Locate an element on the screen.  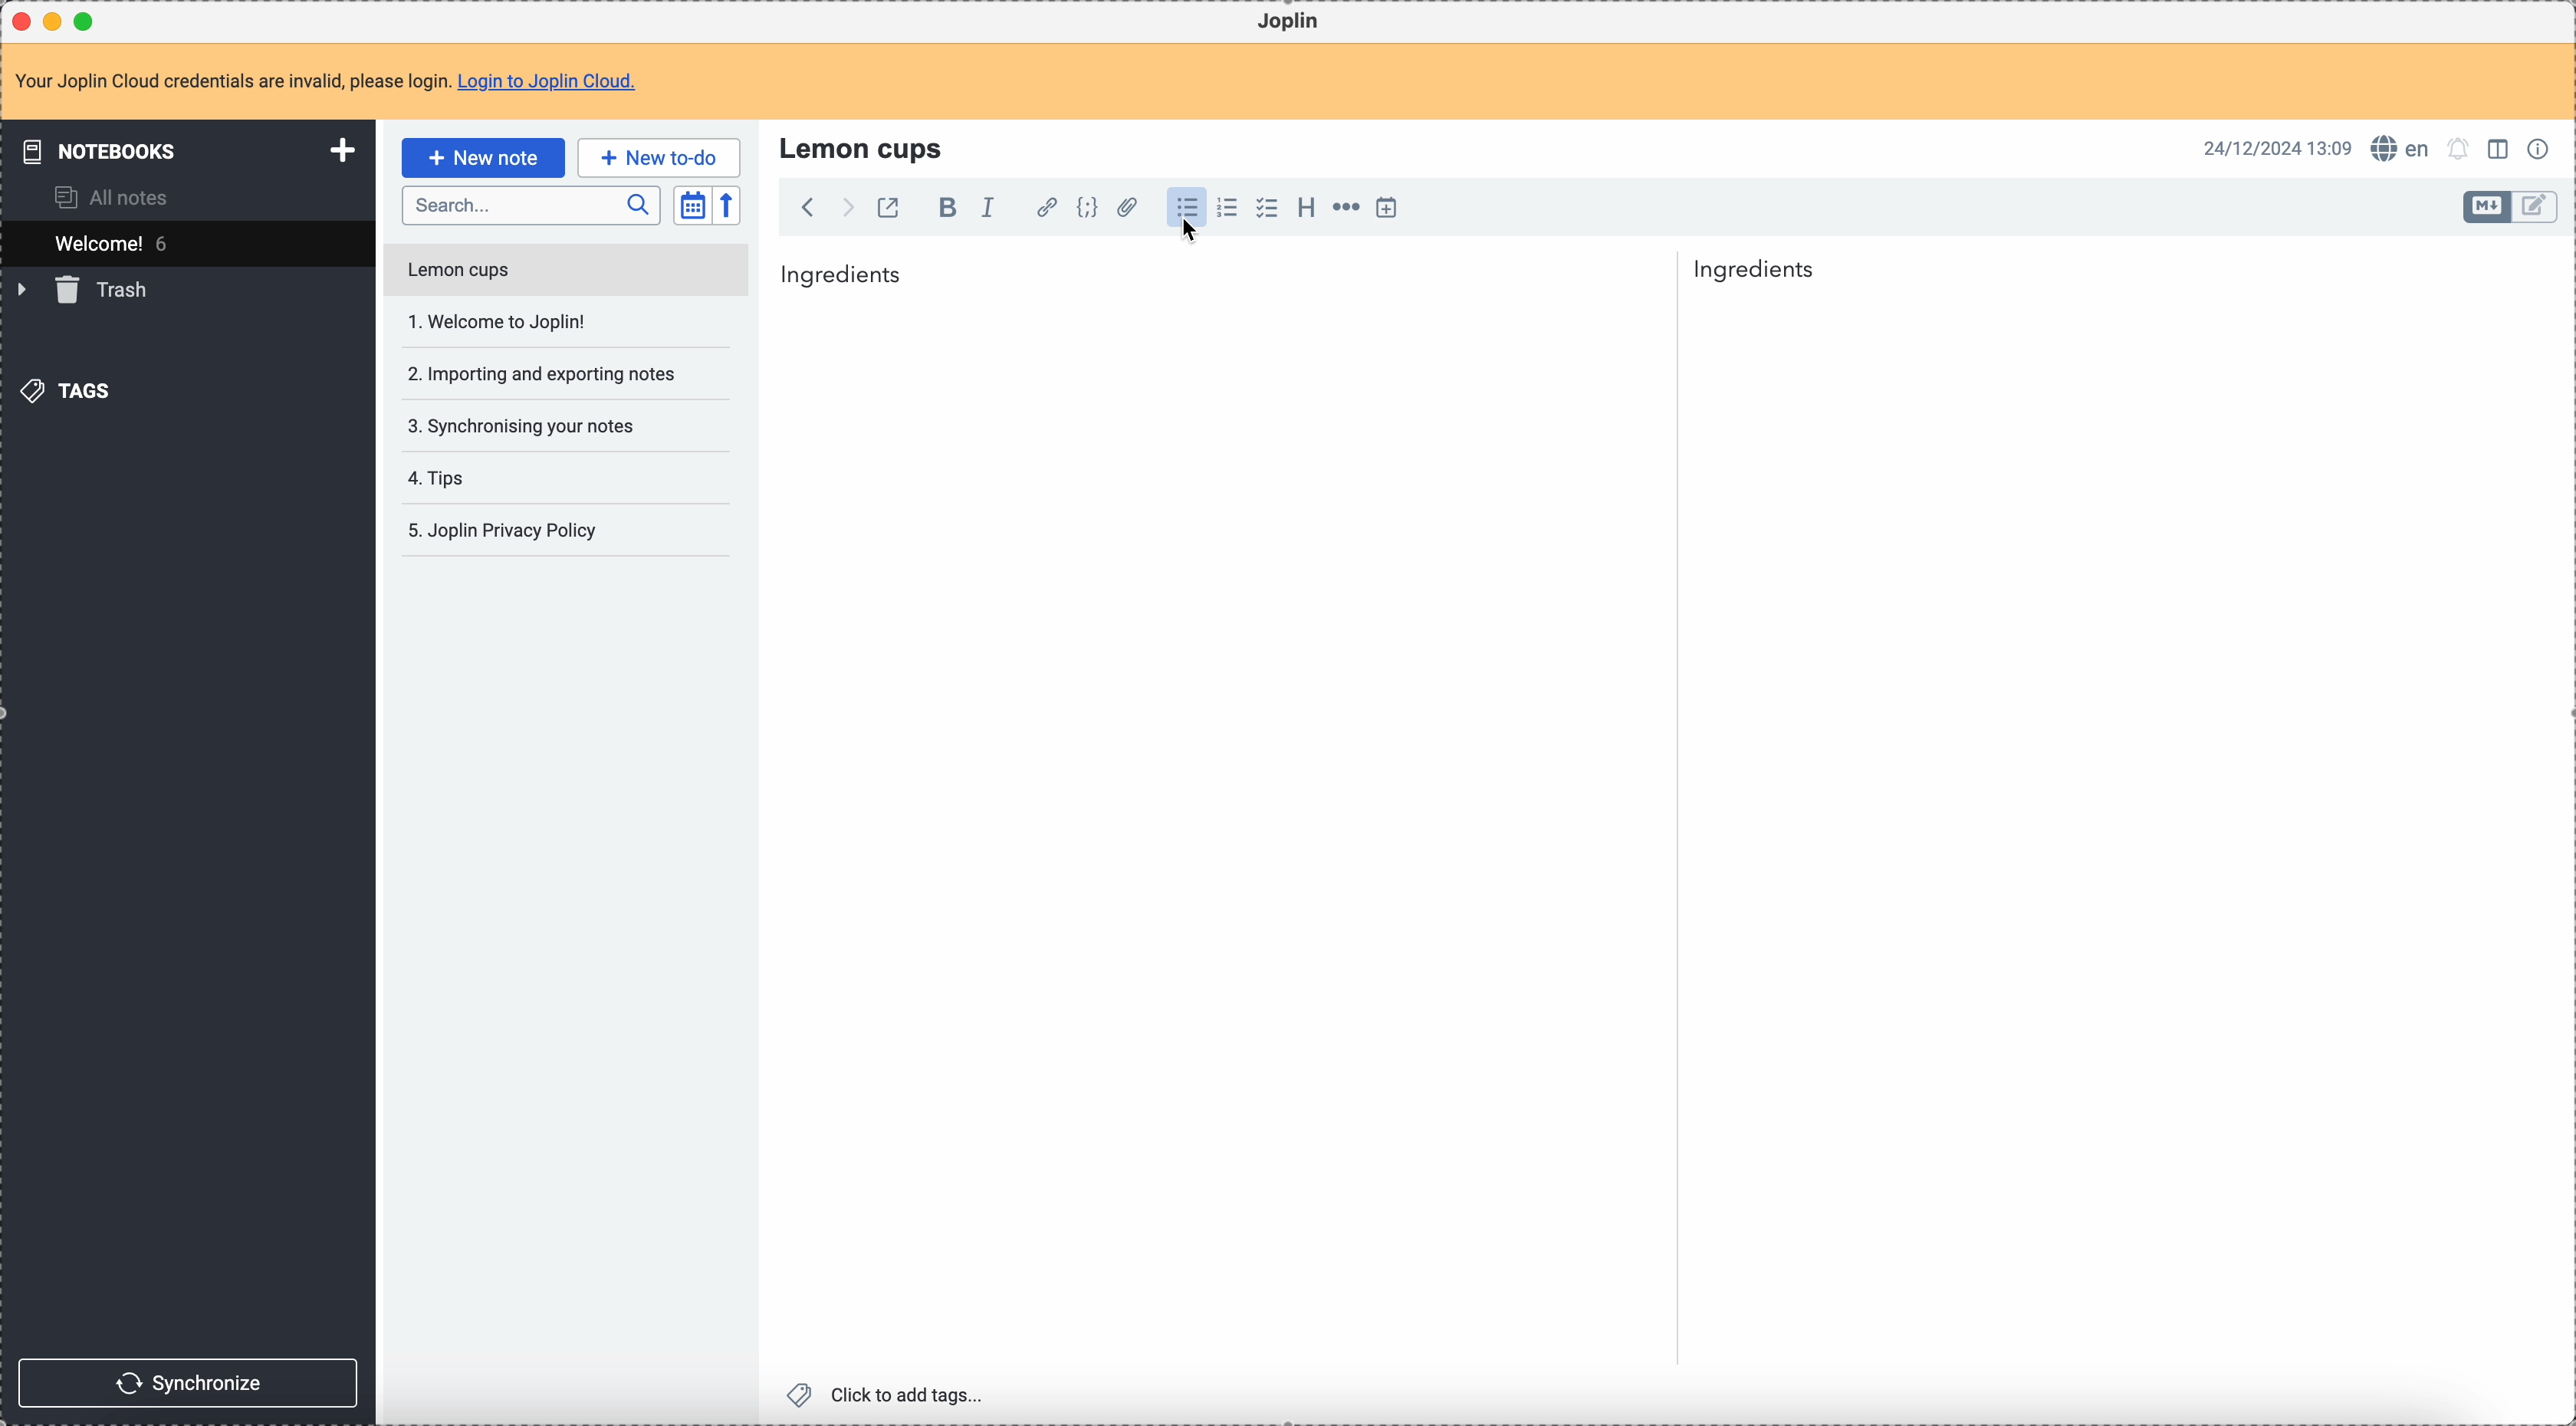
code is located at coordinates (1087, 209).